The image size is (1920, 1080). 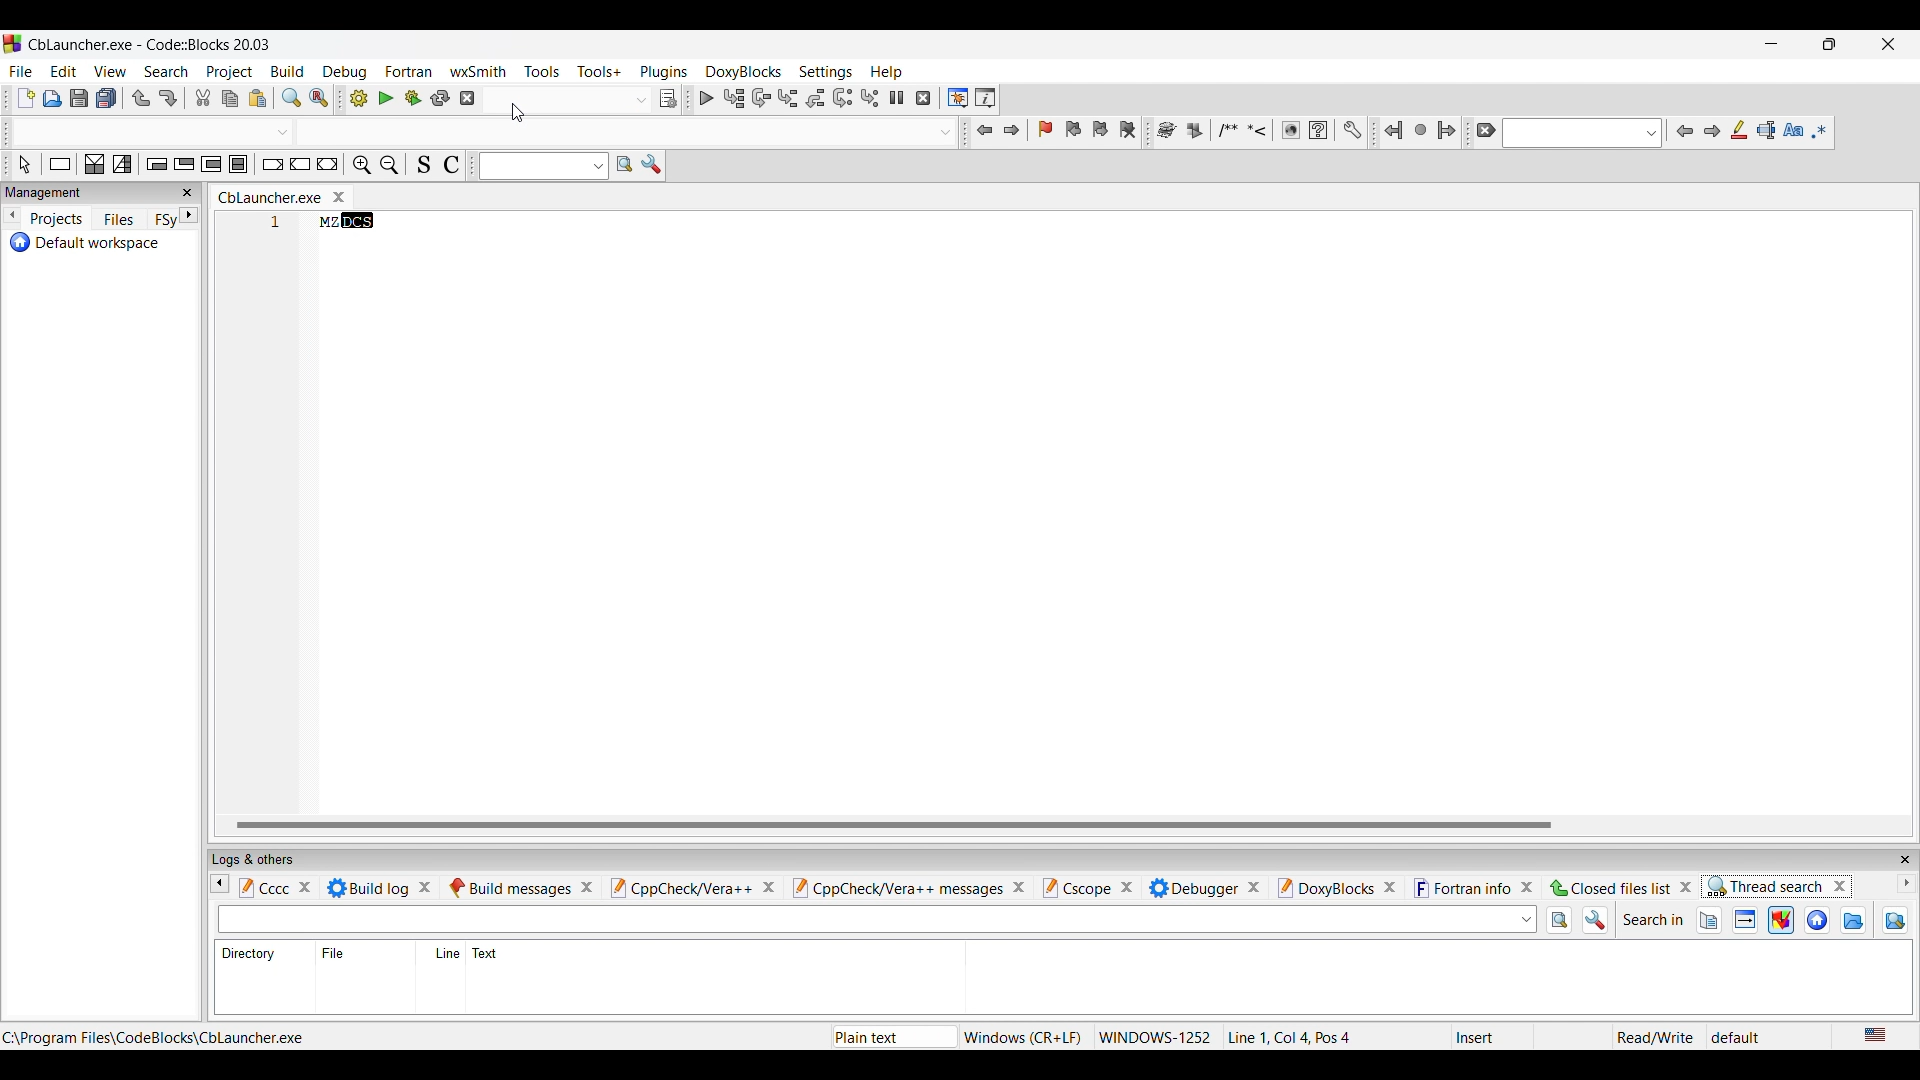 I want to click on Jump back, so click(x=986, y=130).